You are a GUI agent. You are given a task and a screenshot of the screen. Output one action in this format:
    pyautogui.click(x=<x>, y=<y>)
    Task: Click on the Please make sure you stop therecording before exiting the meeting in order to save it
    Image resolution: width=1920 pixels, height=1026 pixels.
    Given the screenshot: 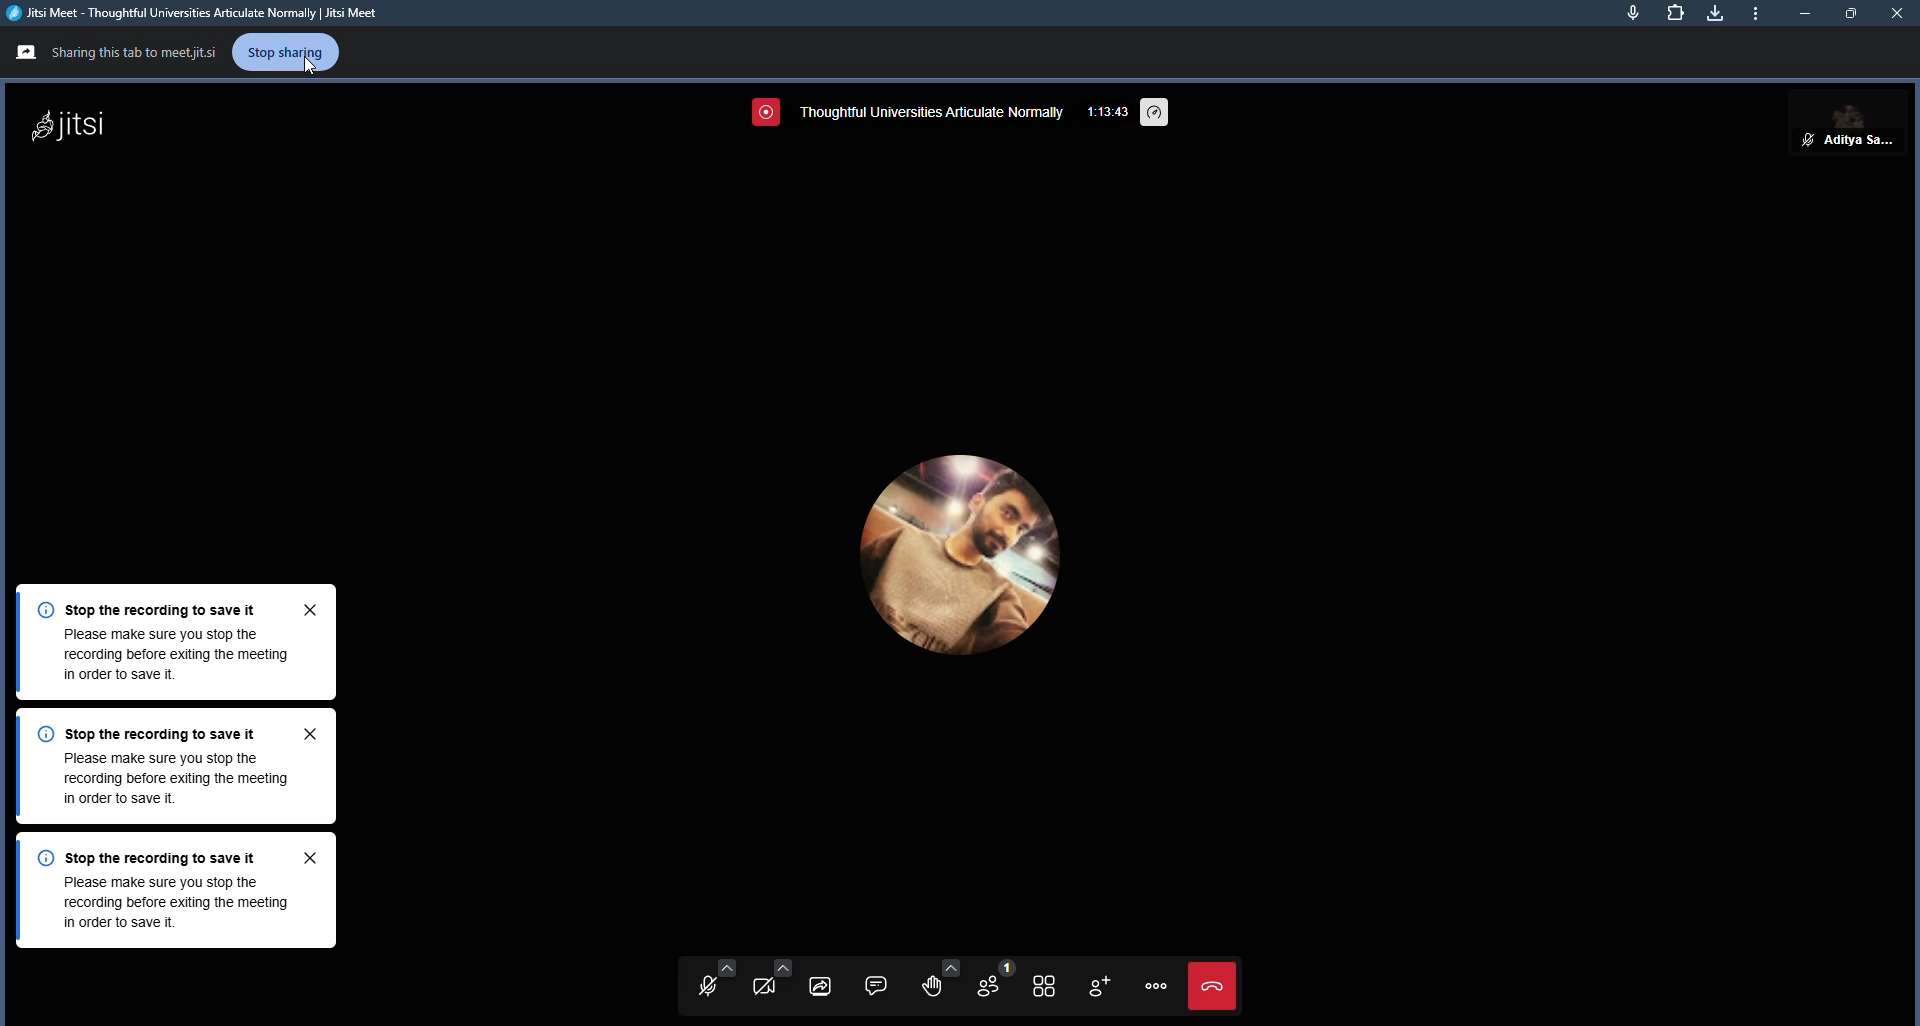 What is the action you would take?
    pyautogui.click(x=162, y=909)
    